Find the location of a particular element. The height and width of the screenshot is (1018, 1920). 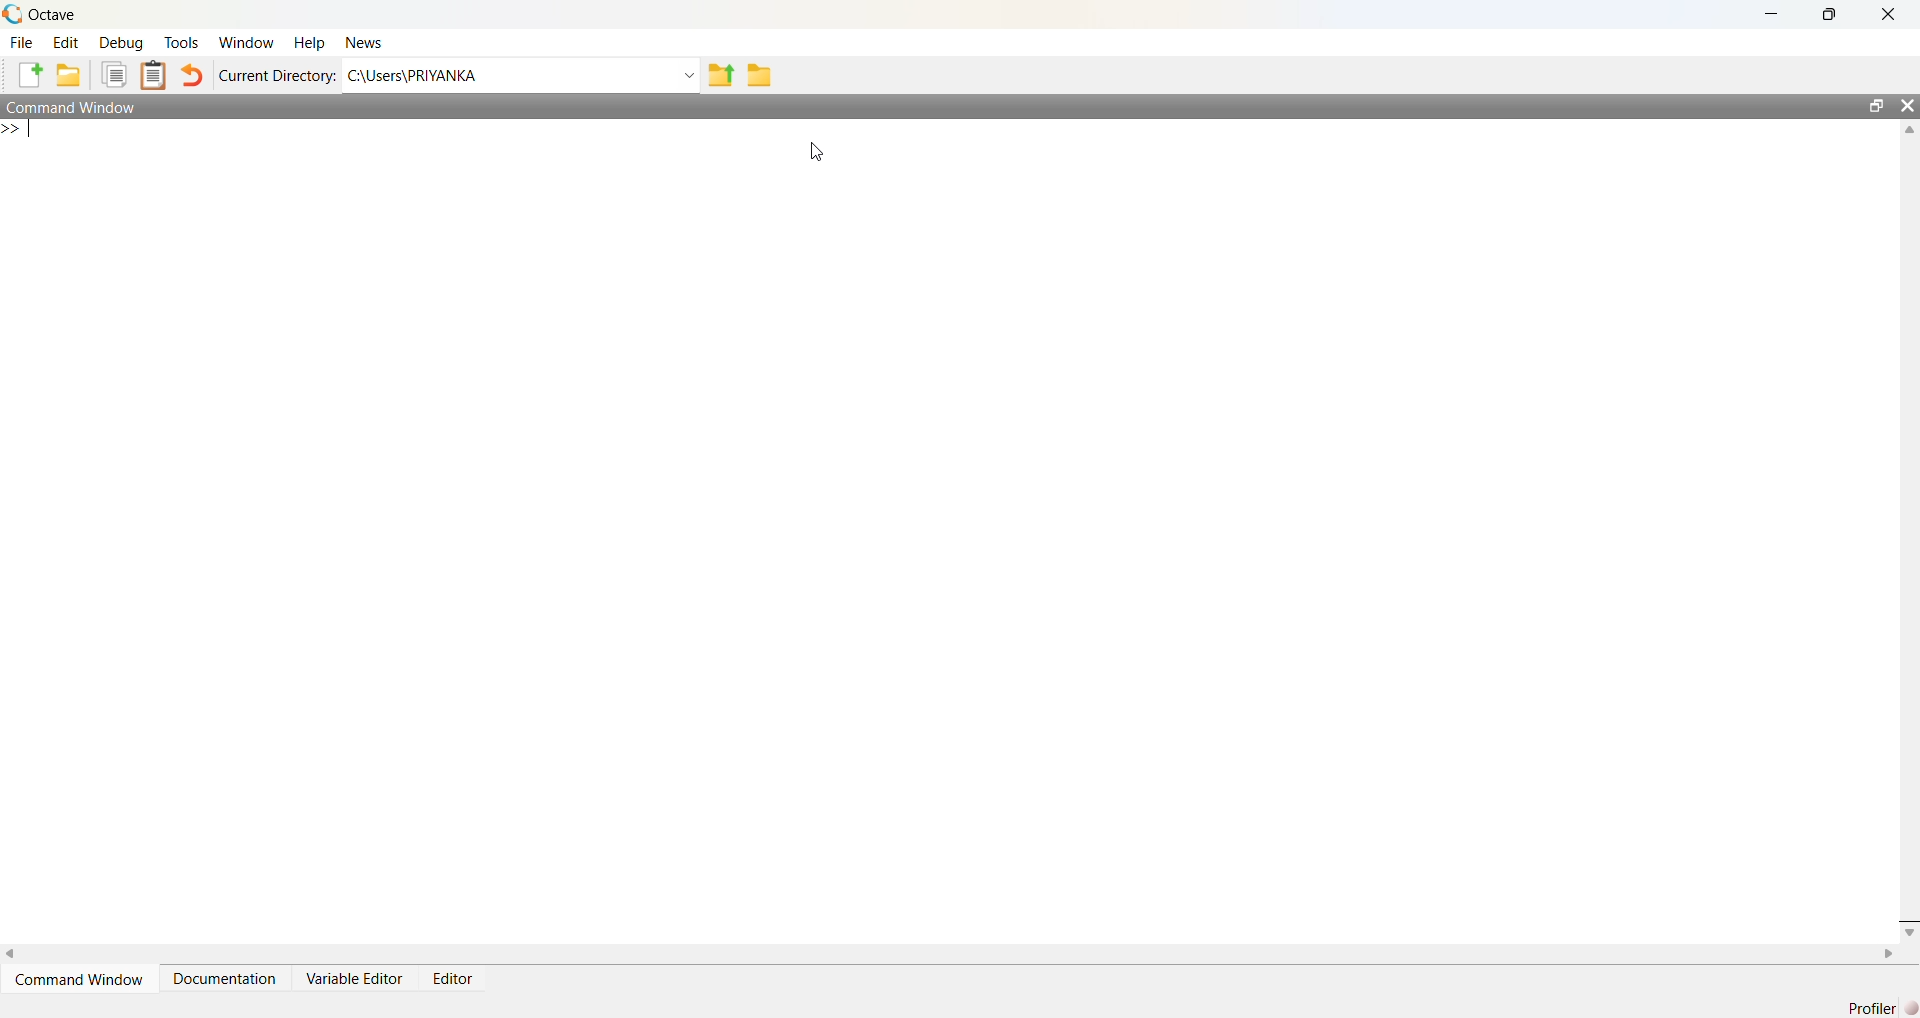

Browse Directions is located at coordinates (759, 74).